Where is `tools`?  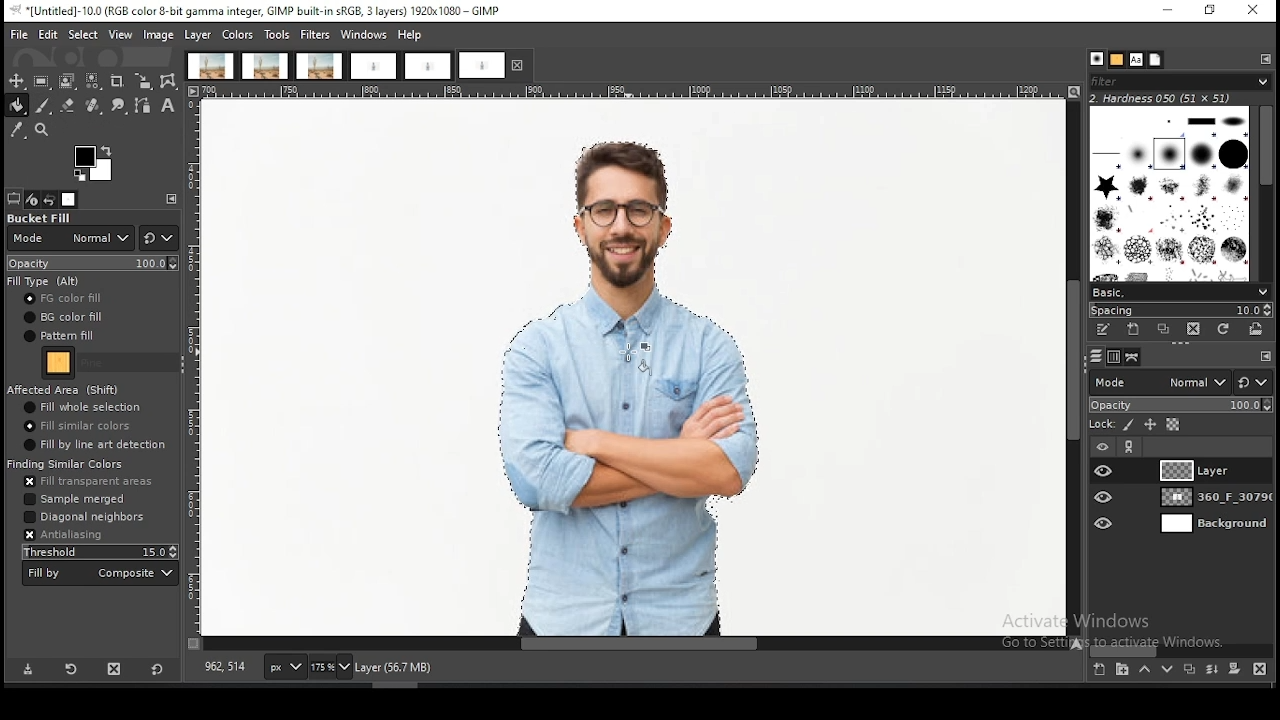
tools is located at coordinates (277, 36).